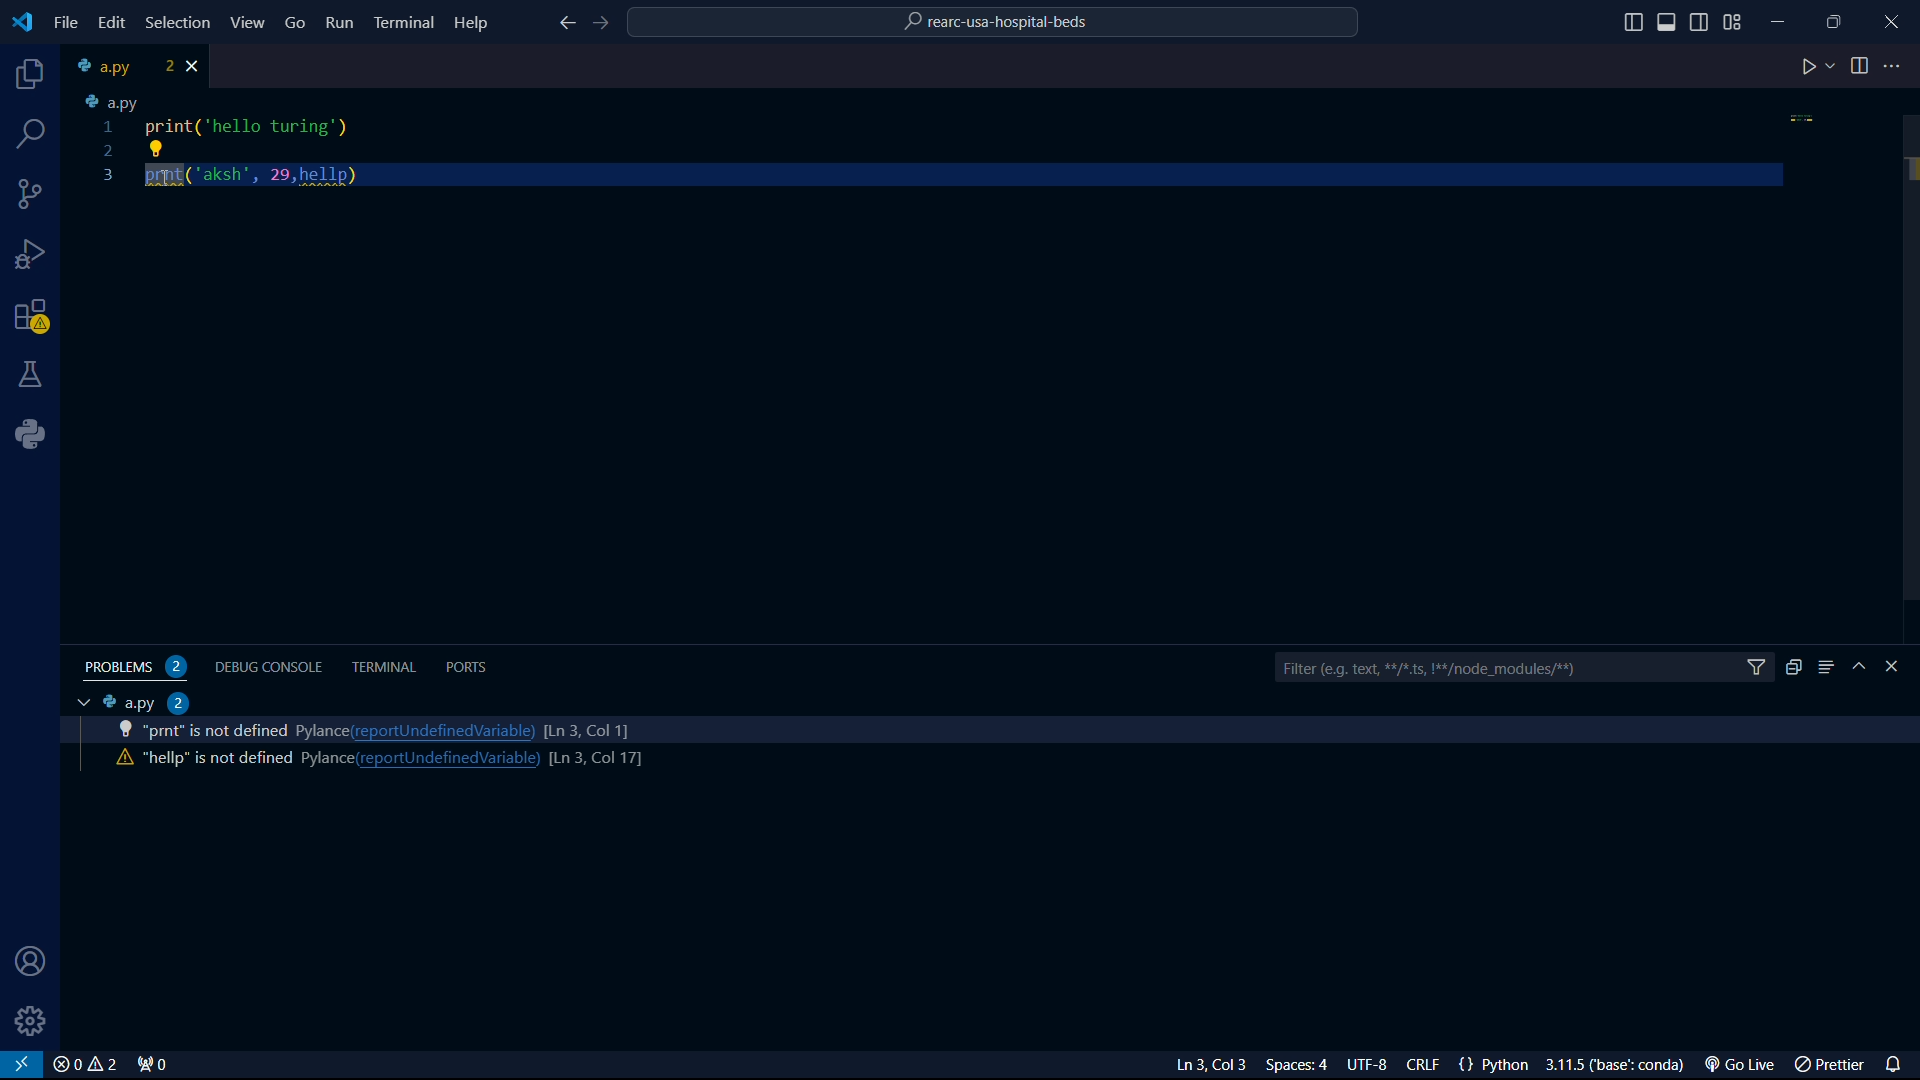  Describe the element at coordinates (1784, 17) in the screenshot. I see `minimize` at that location.